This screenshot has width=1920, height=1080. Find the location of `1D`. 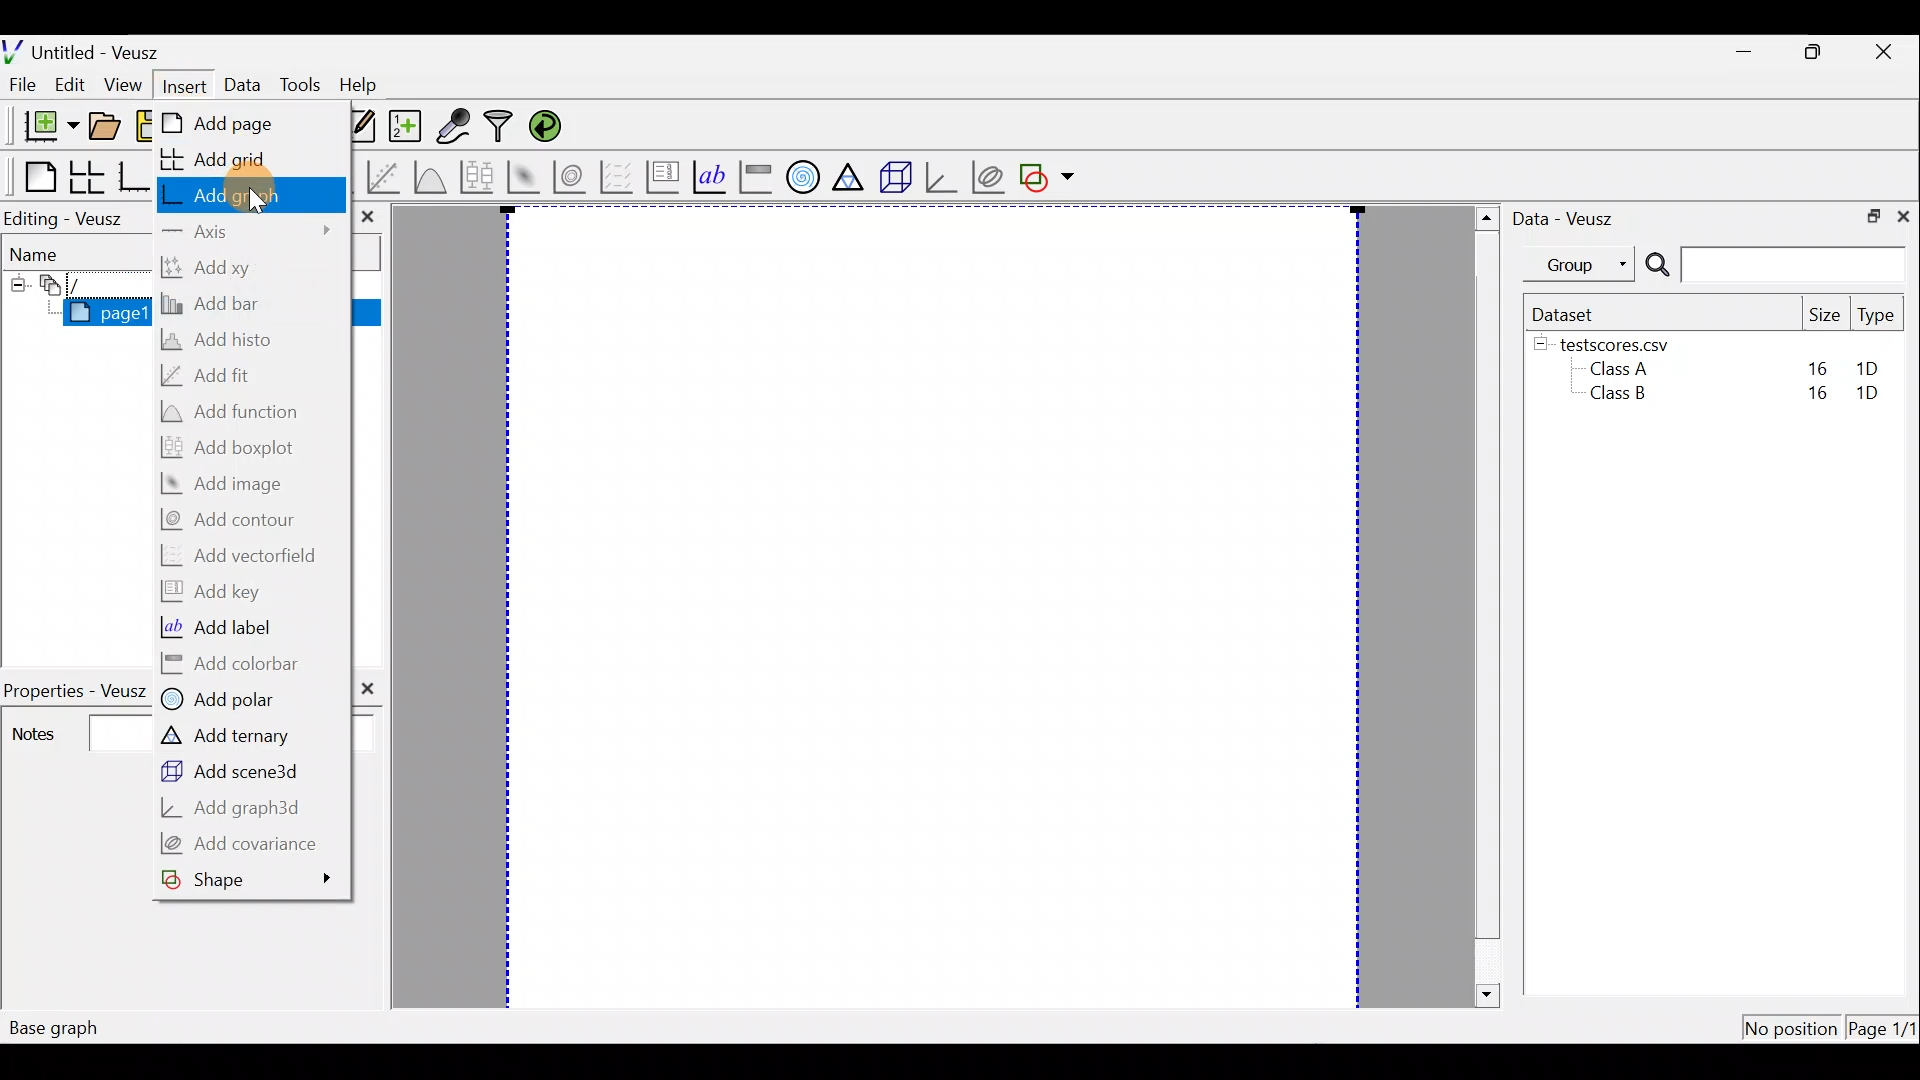

1D is located at coordinates (1876, 395).